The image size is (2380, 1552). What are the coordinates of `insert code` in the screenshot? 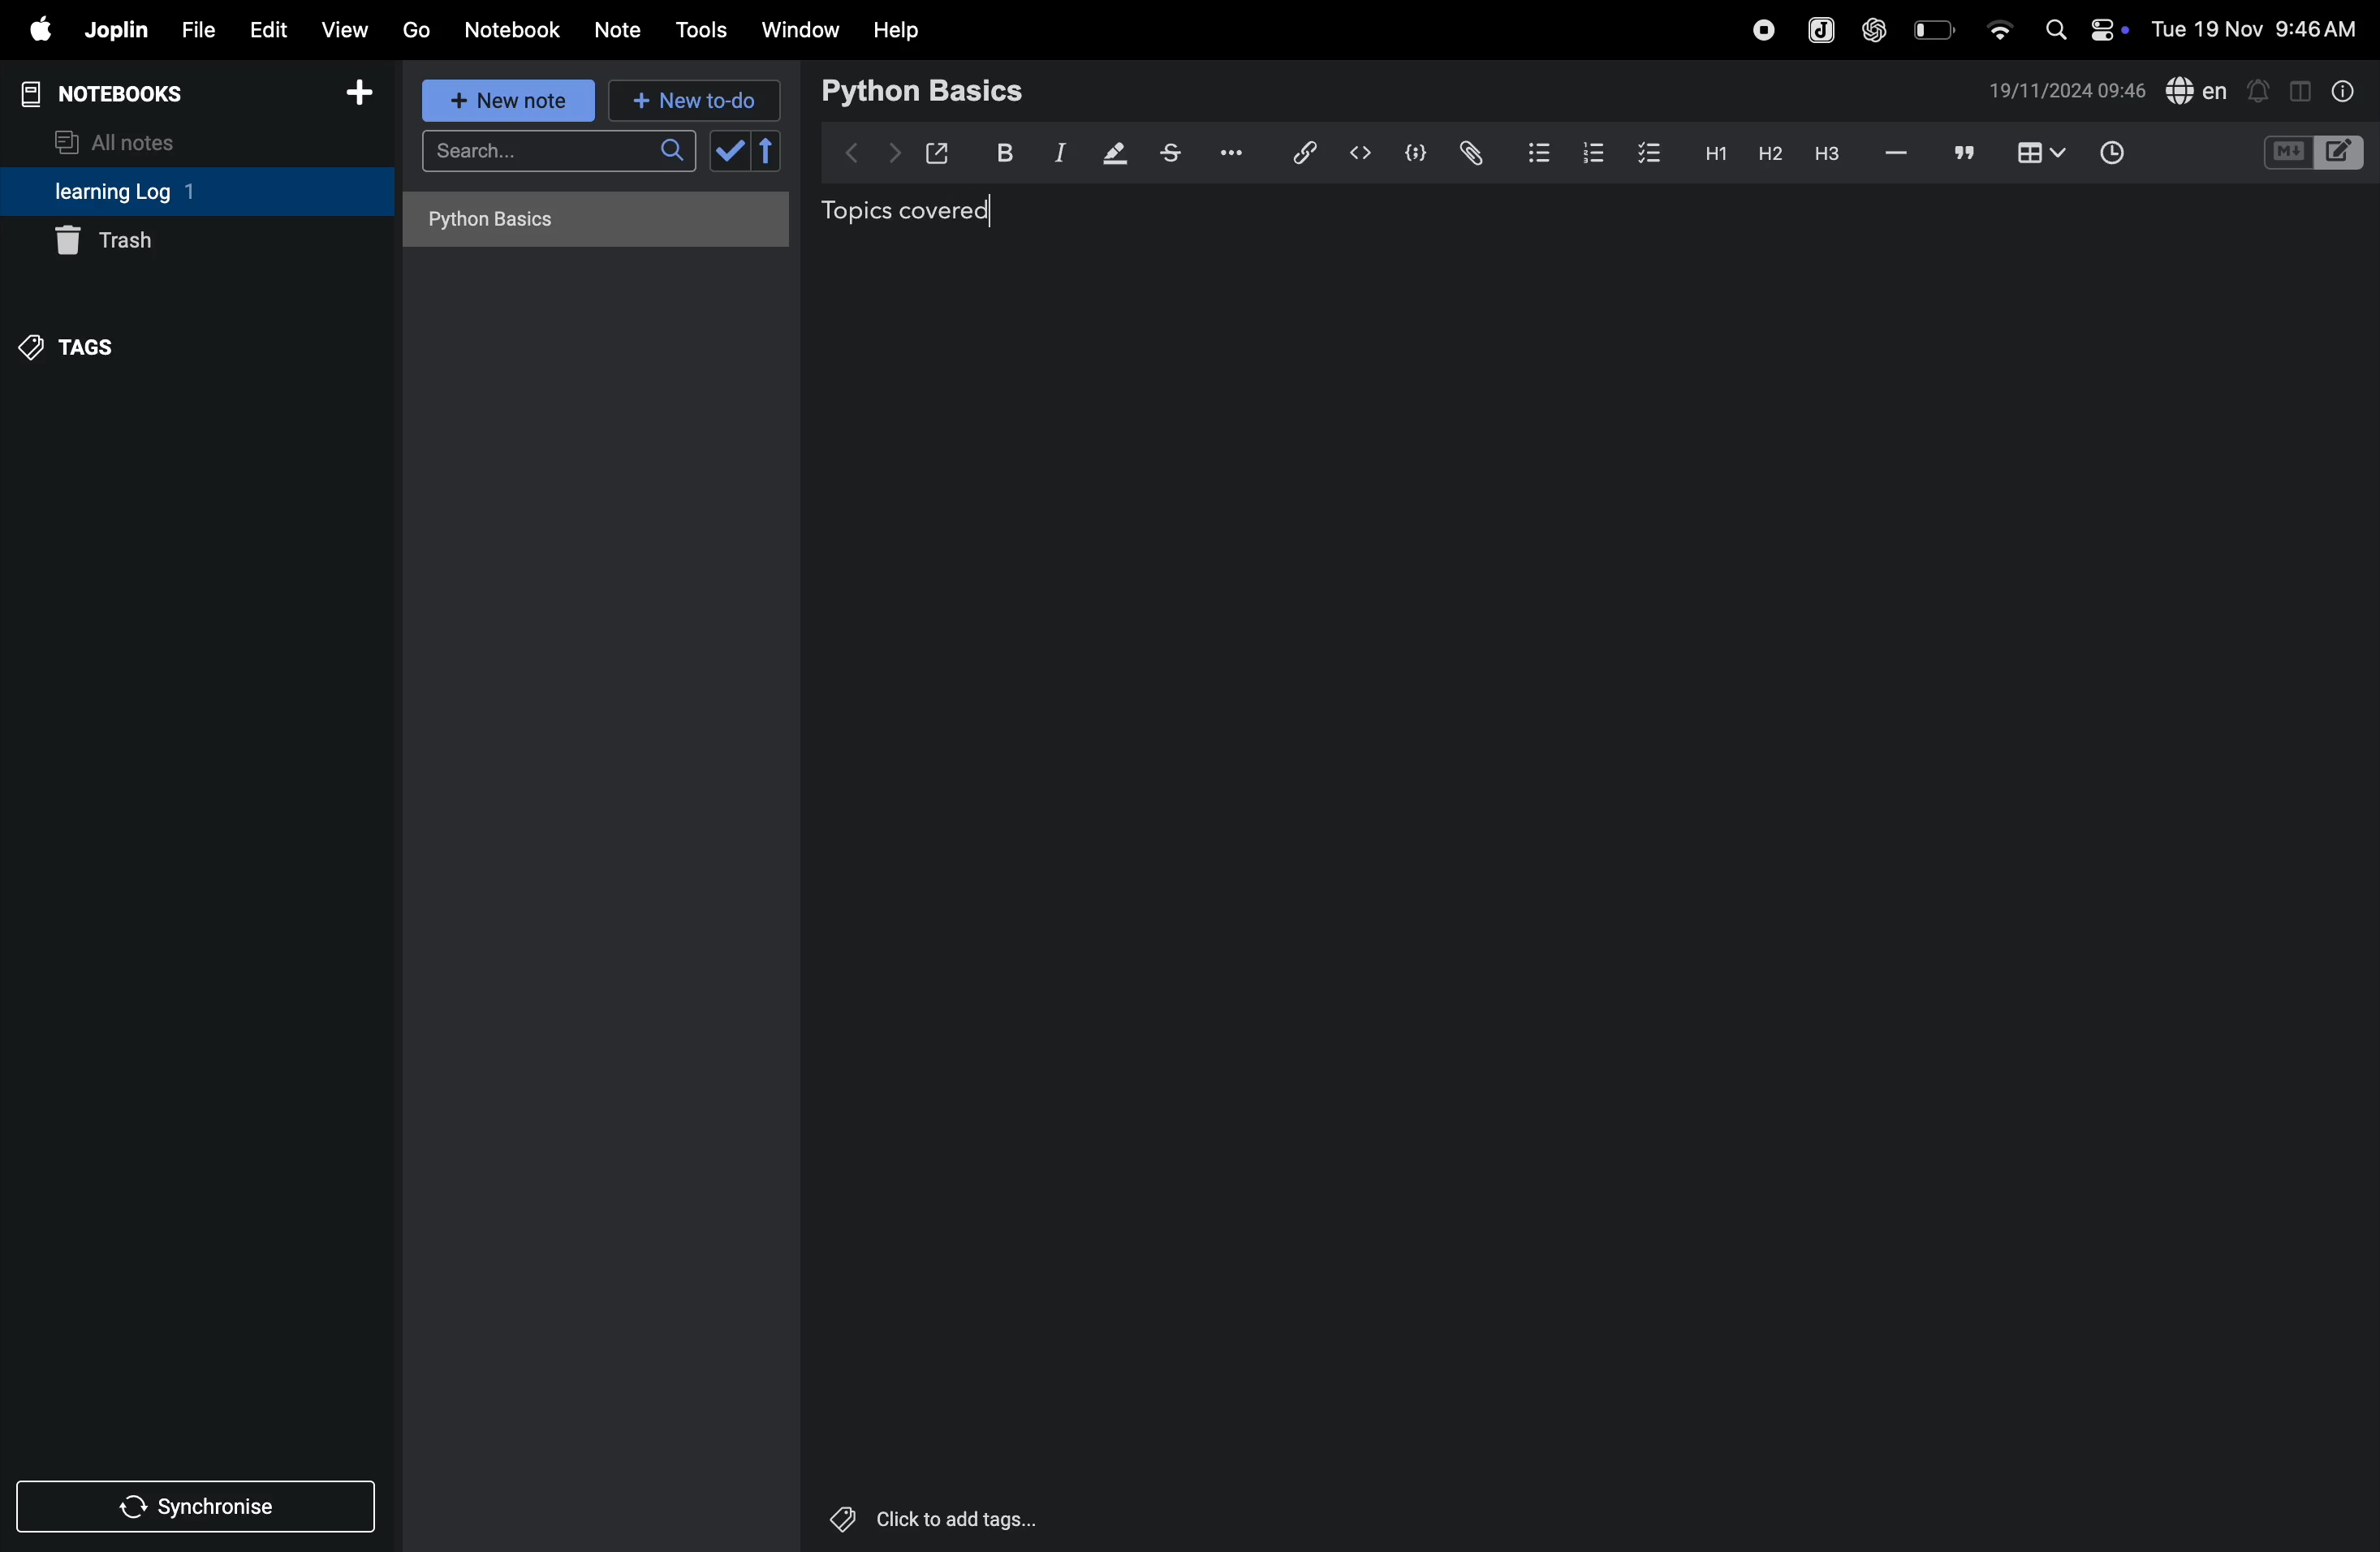 It's located at (1362, 153).